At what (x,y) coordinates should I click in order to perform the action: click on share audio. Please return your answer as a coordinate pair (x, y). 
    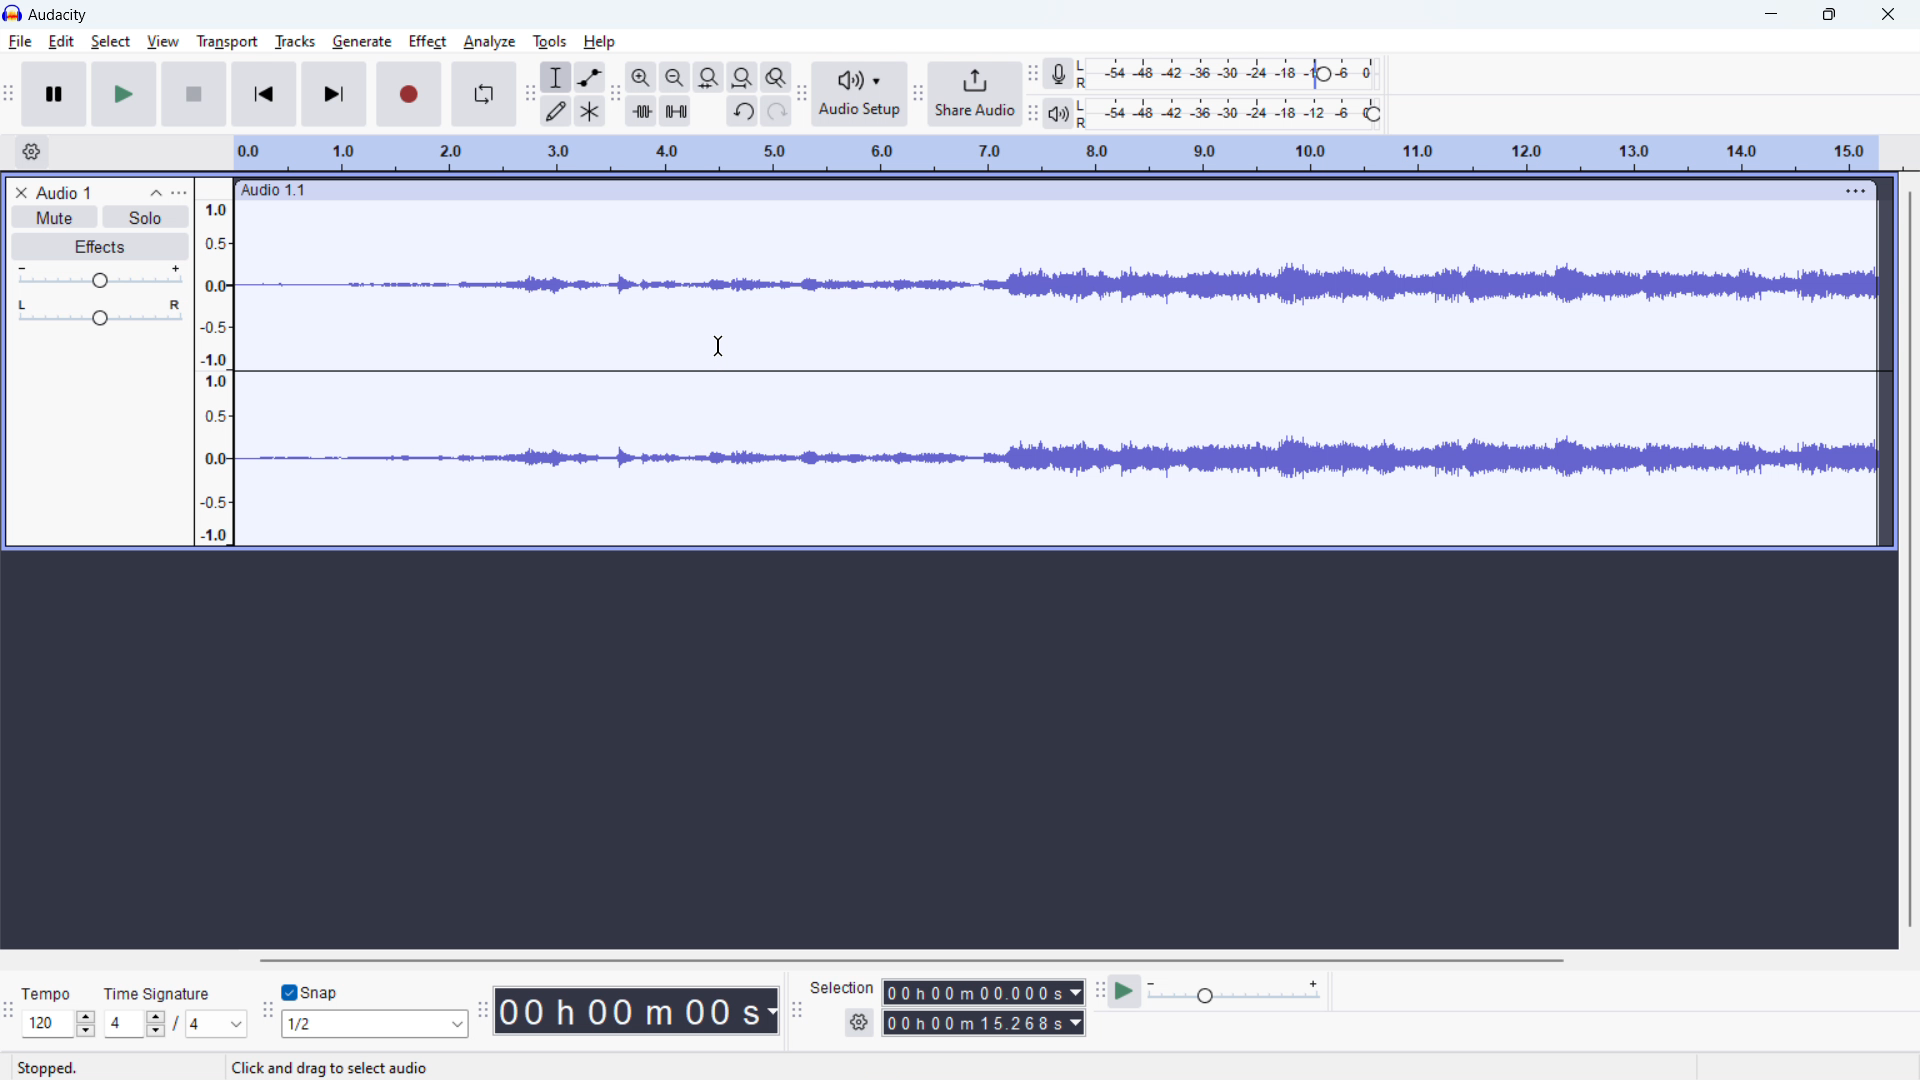
    Looking at the image, I should click on (975, 94).